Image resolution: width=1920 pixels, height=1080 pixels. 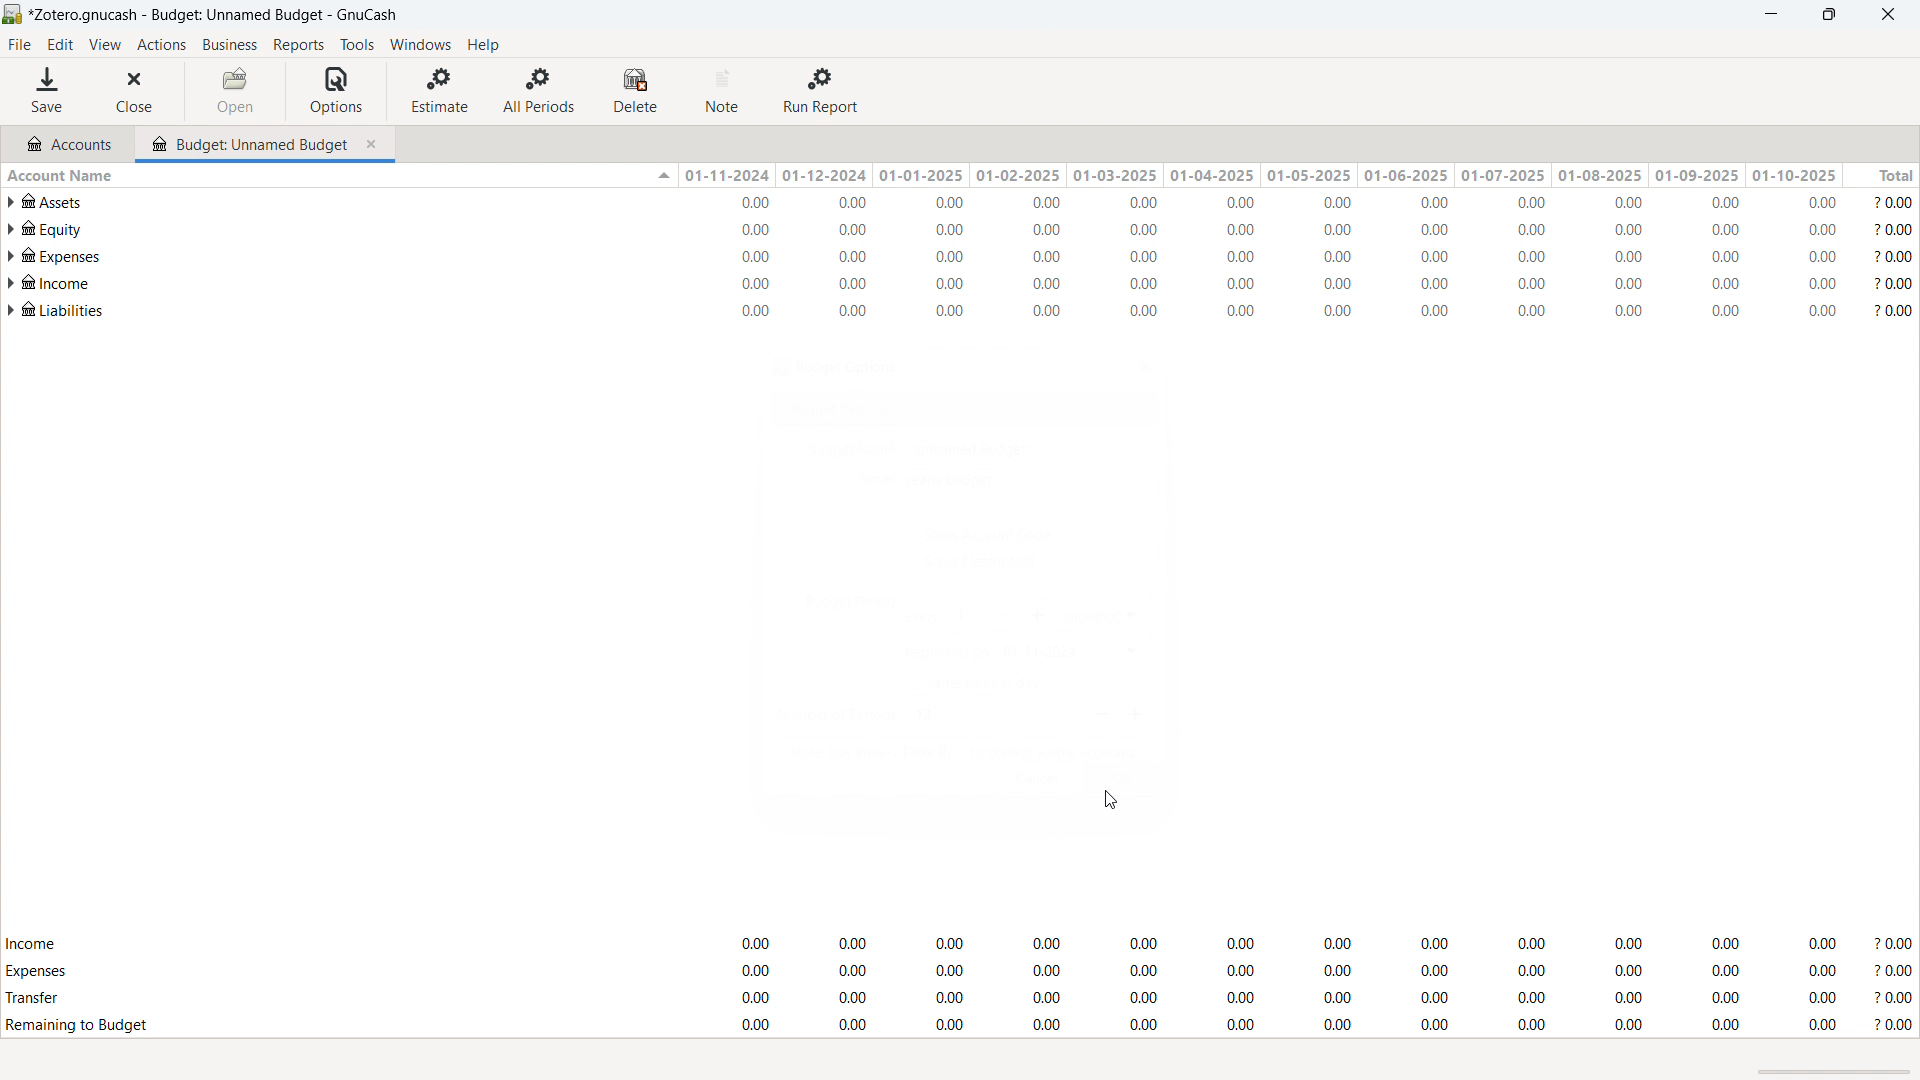 What do you see at coordinates (299, 45) in the screenshot?
I see `reports` at bounding box center [299, 45].